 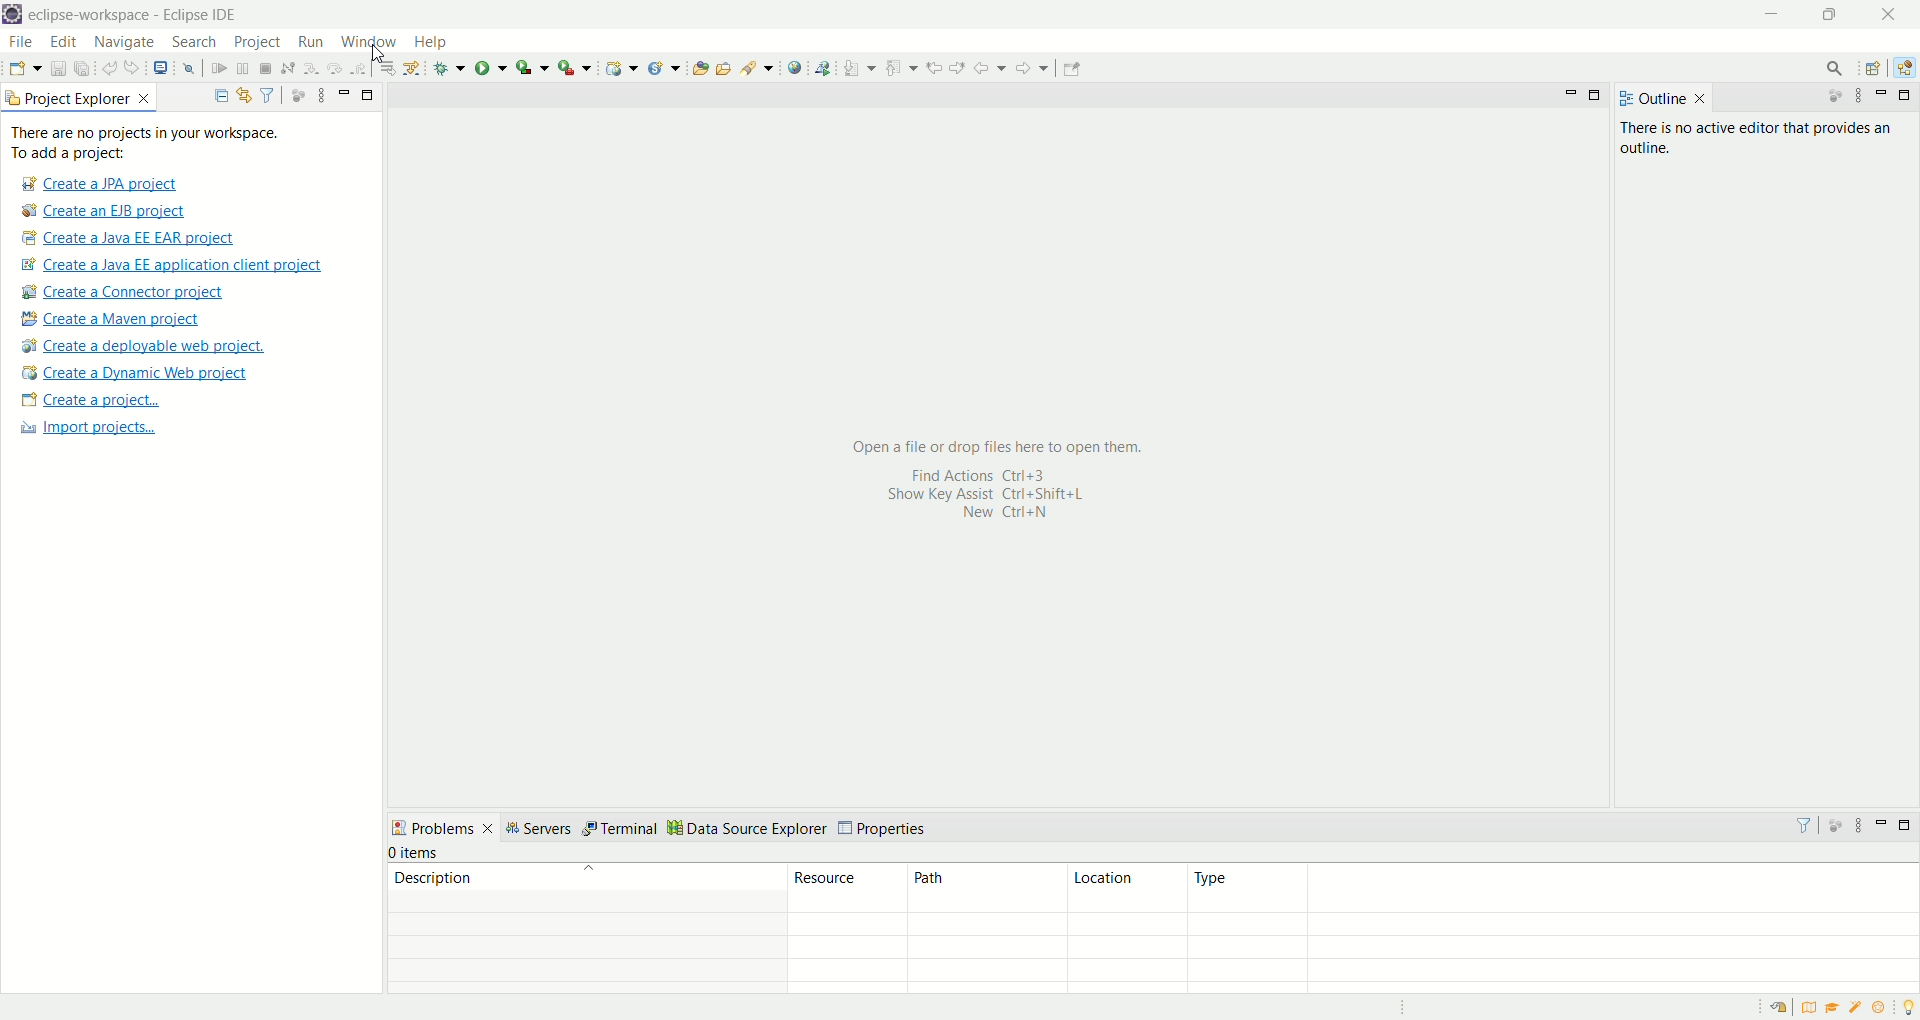 I want to click on type, so click(x=1552, y=889).